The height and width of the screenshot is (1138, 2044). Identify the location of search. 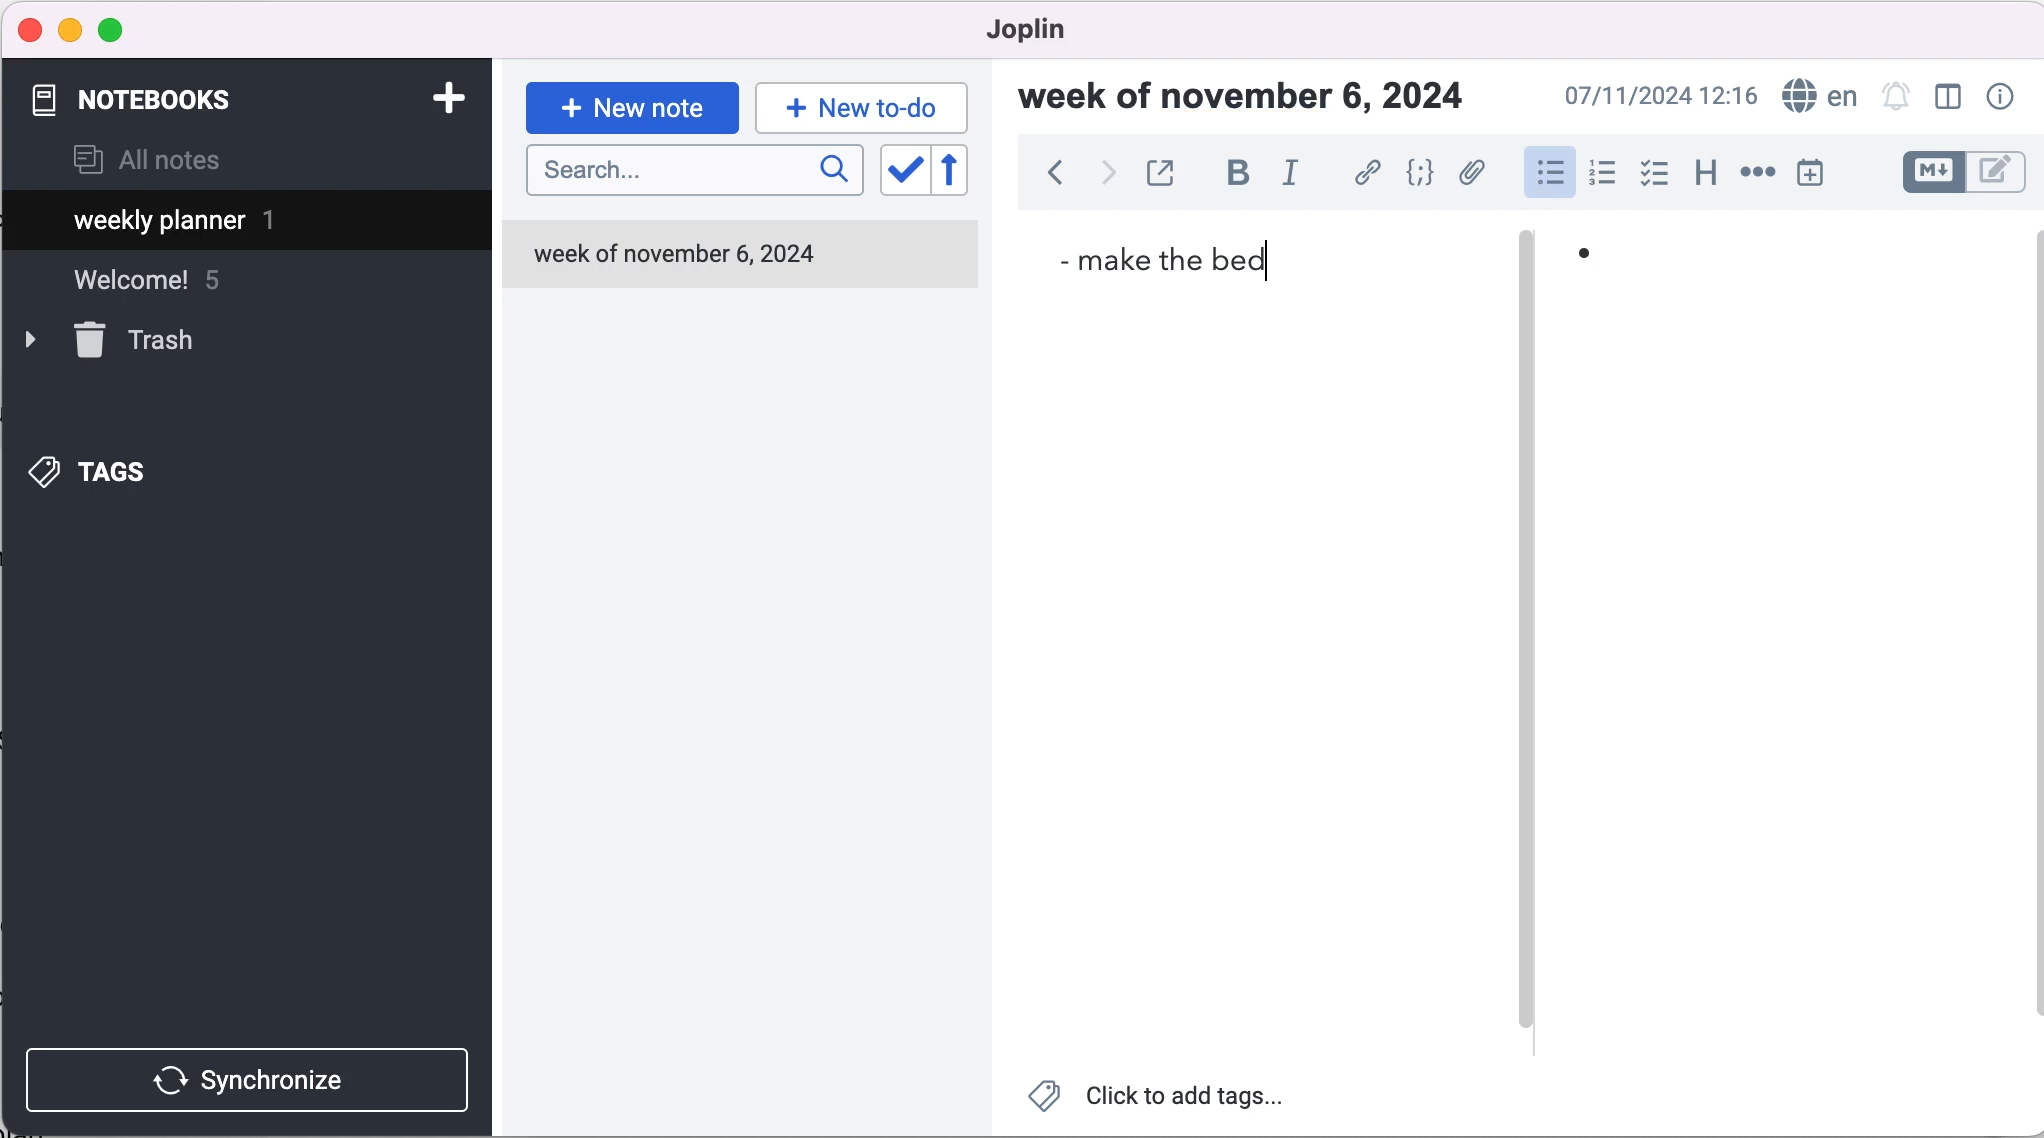
(694, 171).